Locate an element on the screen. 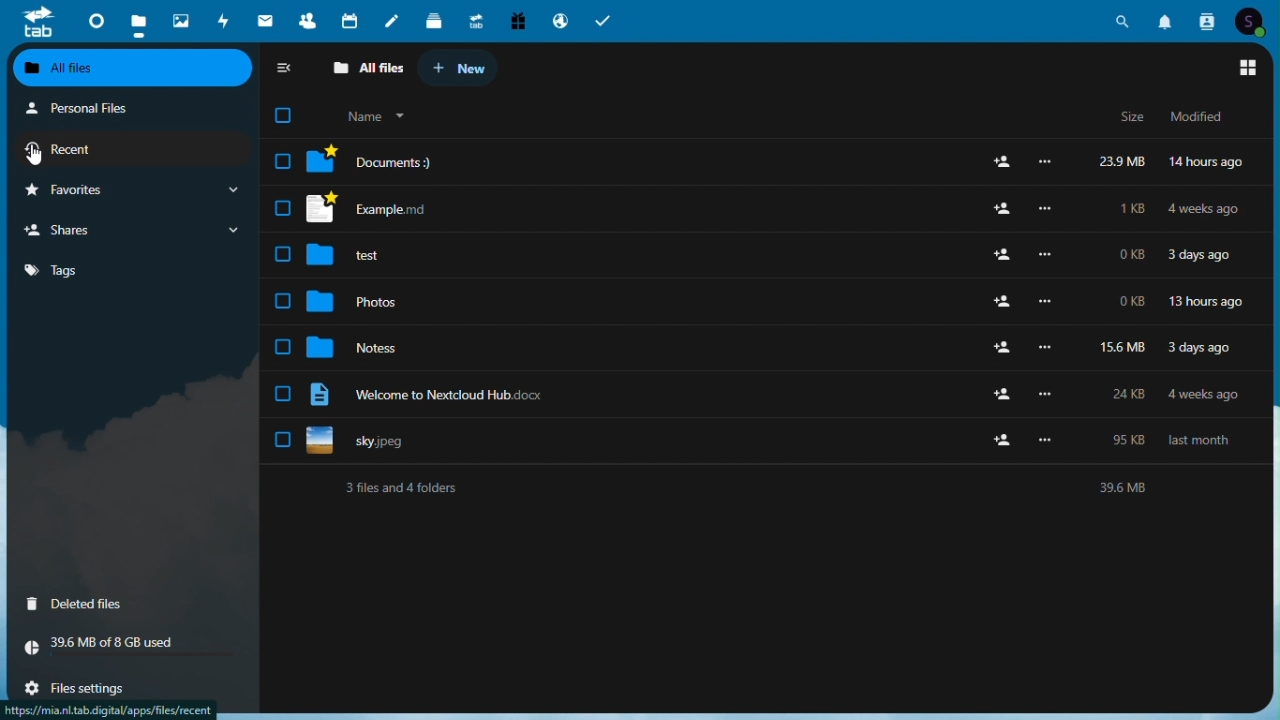  email hosting is located at coordinates (560, 21).